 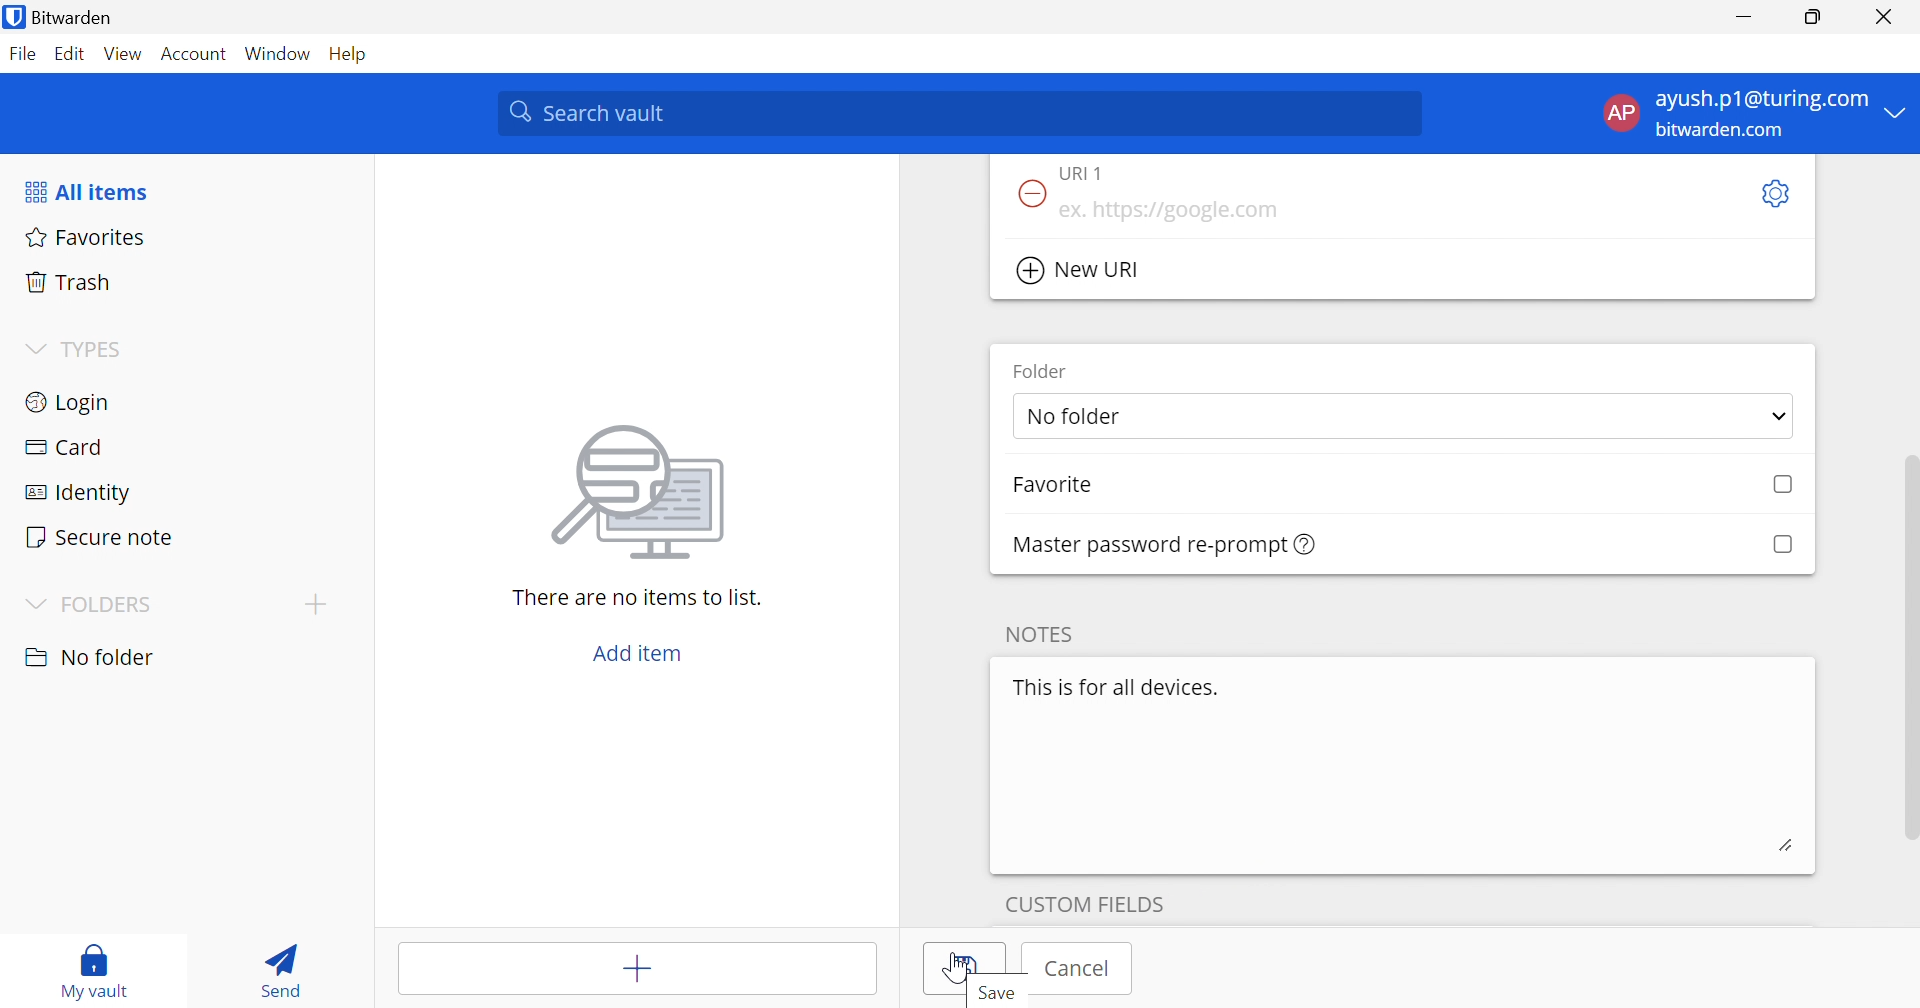 I want to click on ex. https://google.com, so click(x=1168, y=211).